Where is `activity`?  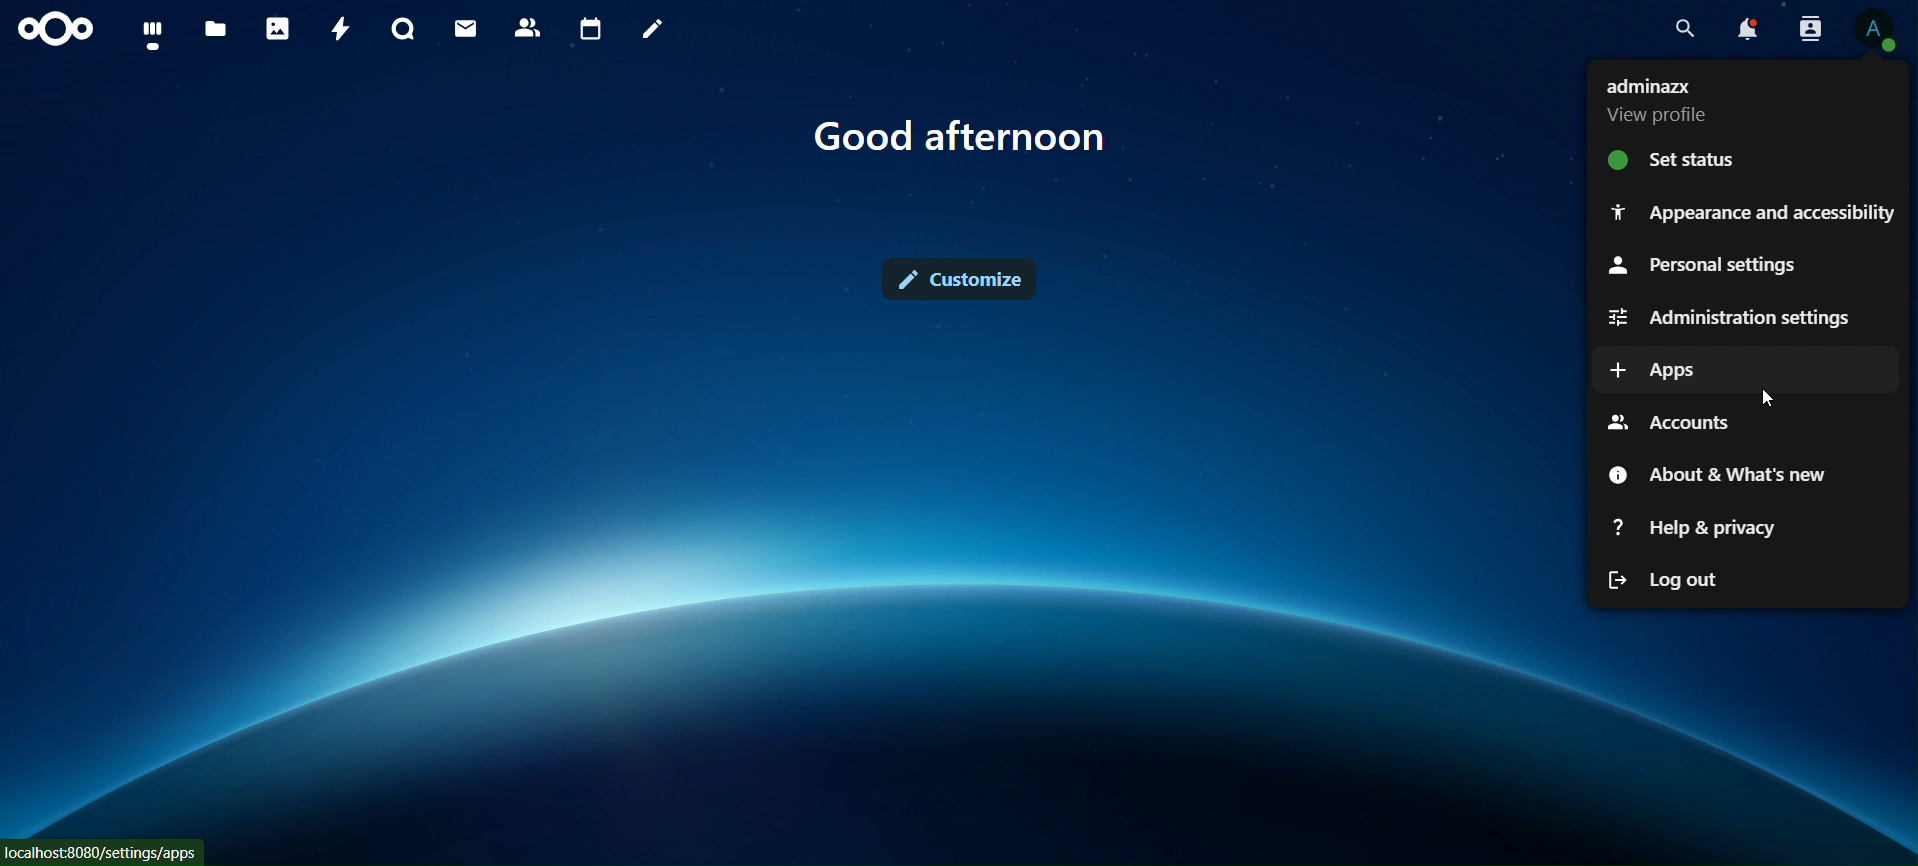
activity is located at coordinates (337, 29).